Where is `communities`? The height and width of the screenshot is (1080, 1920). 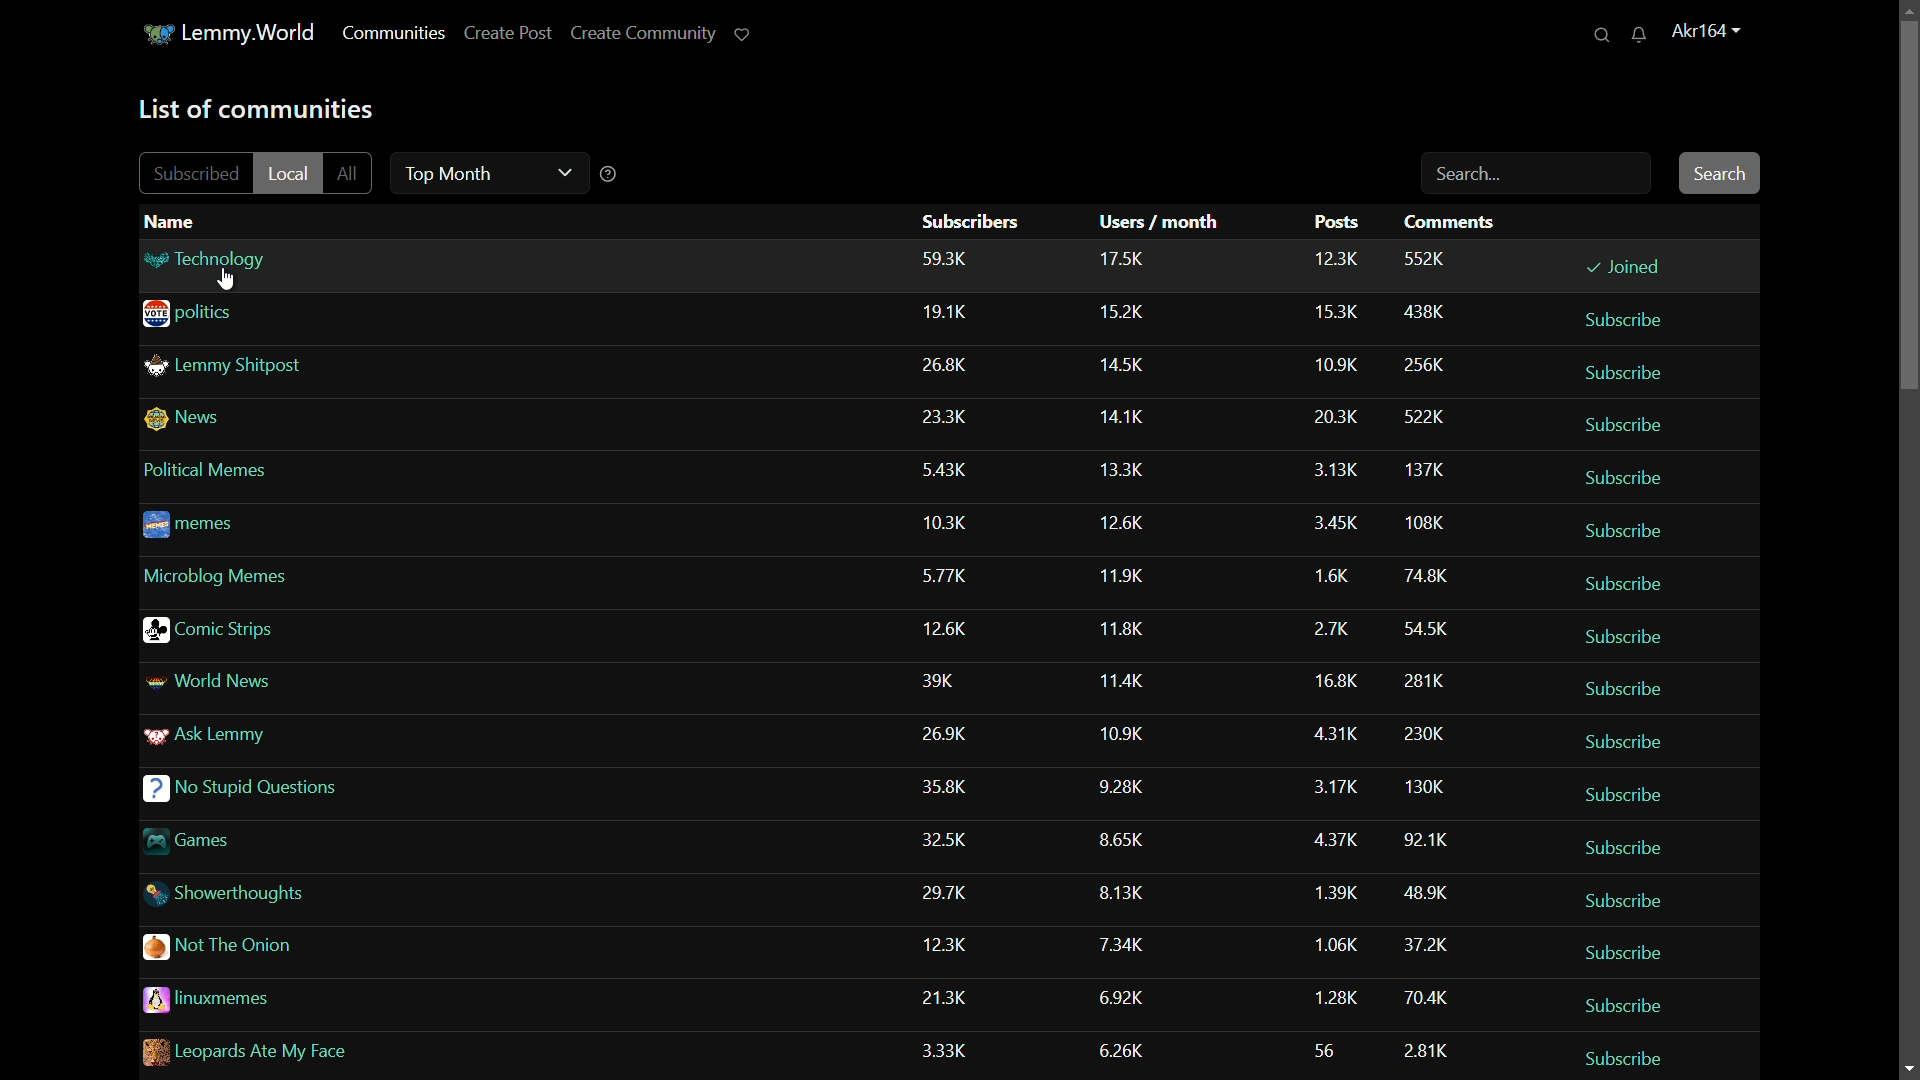
communities is located at coordinates (394, 35).